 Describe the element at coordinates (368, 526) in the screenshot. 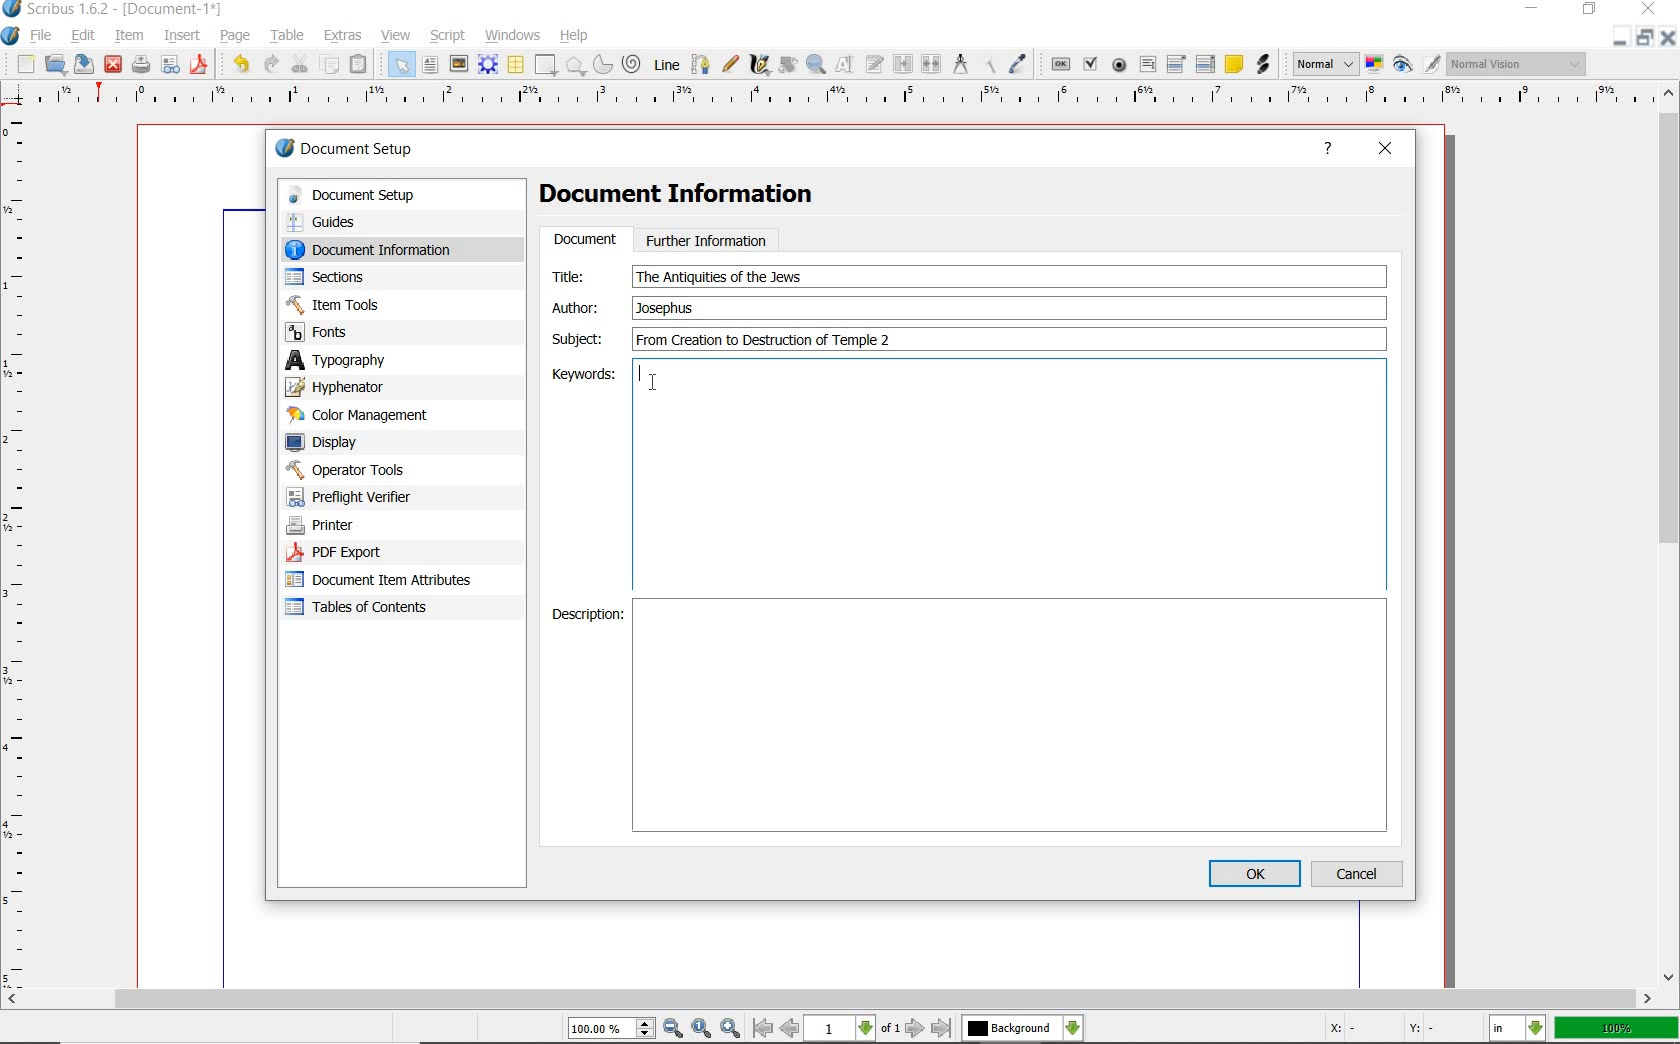

I see `printer` at that location.